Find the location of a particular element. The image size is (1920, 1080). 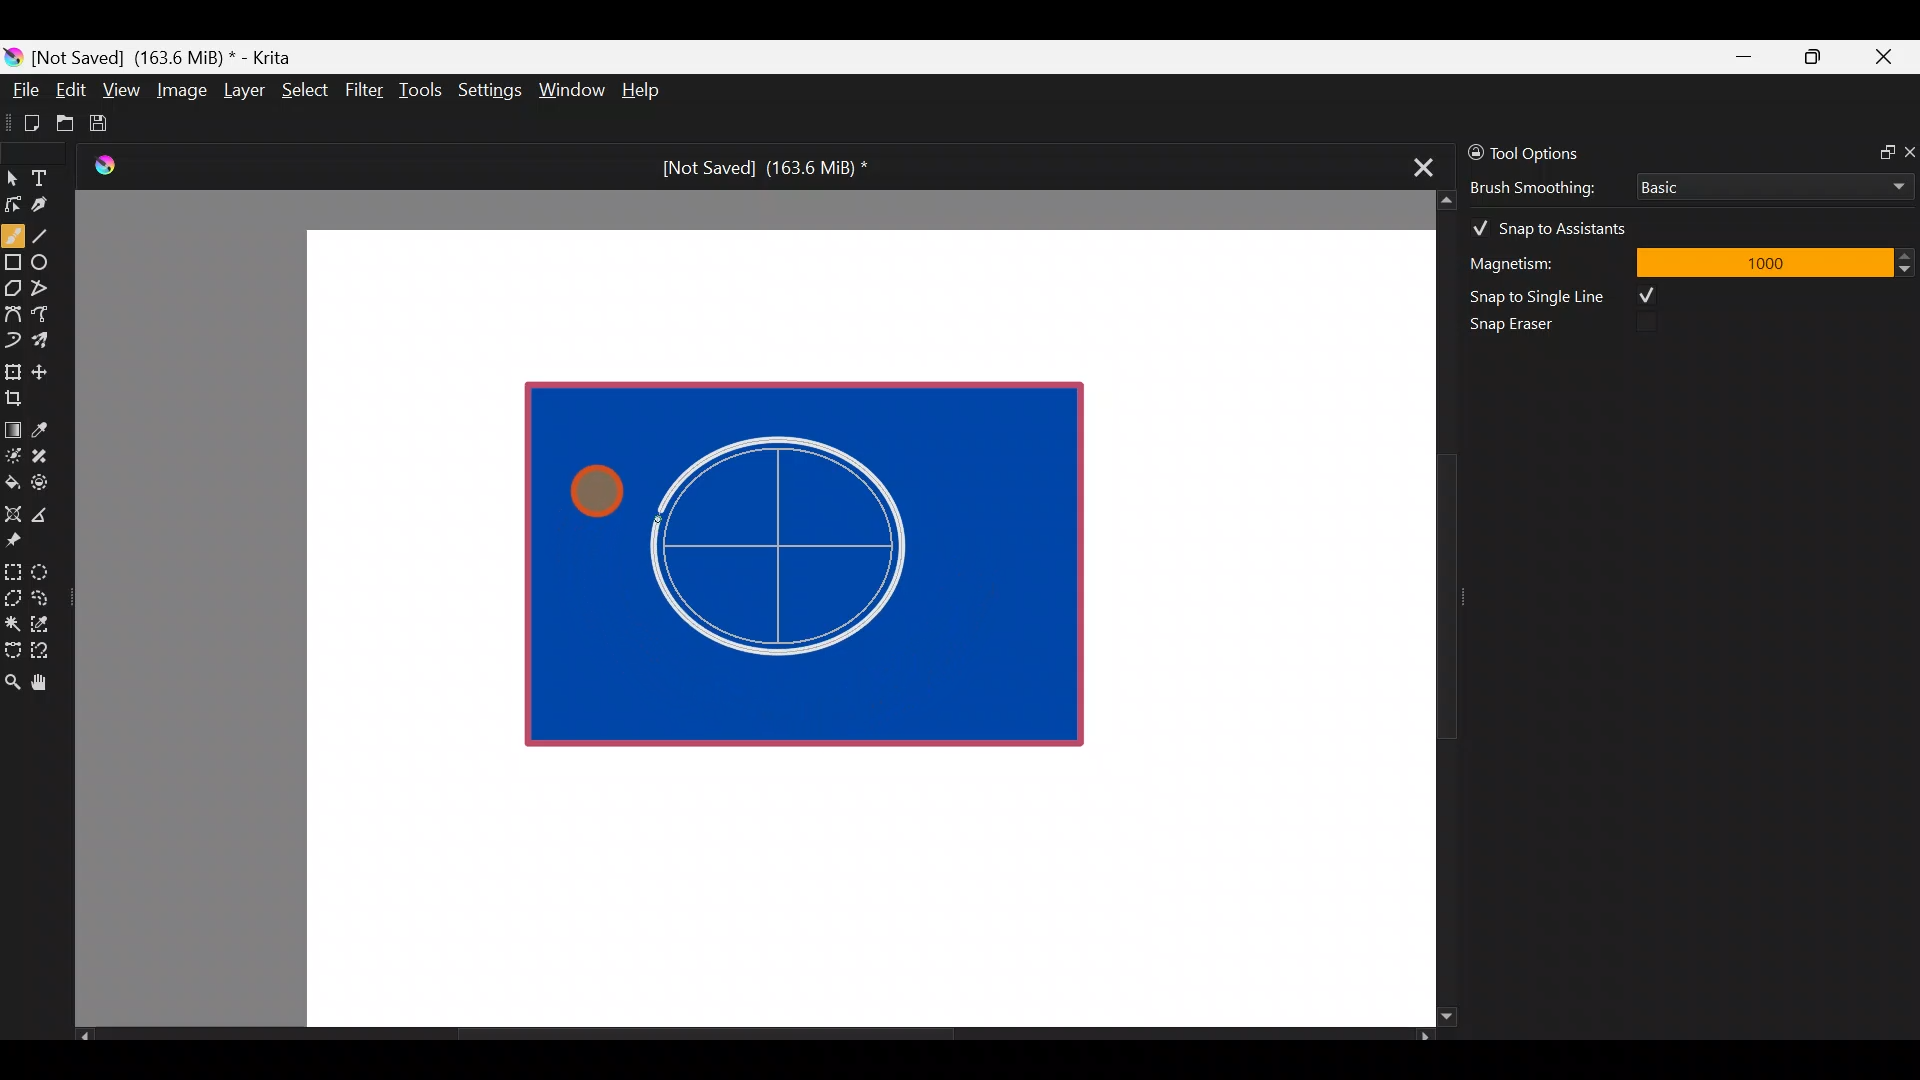

[Not Saved] (163.6 MiB) * - Krita is located at coordinates (172, 56).